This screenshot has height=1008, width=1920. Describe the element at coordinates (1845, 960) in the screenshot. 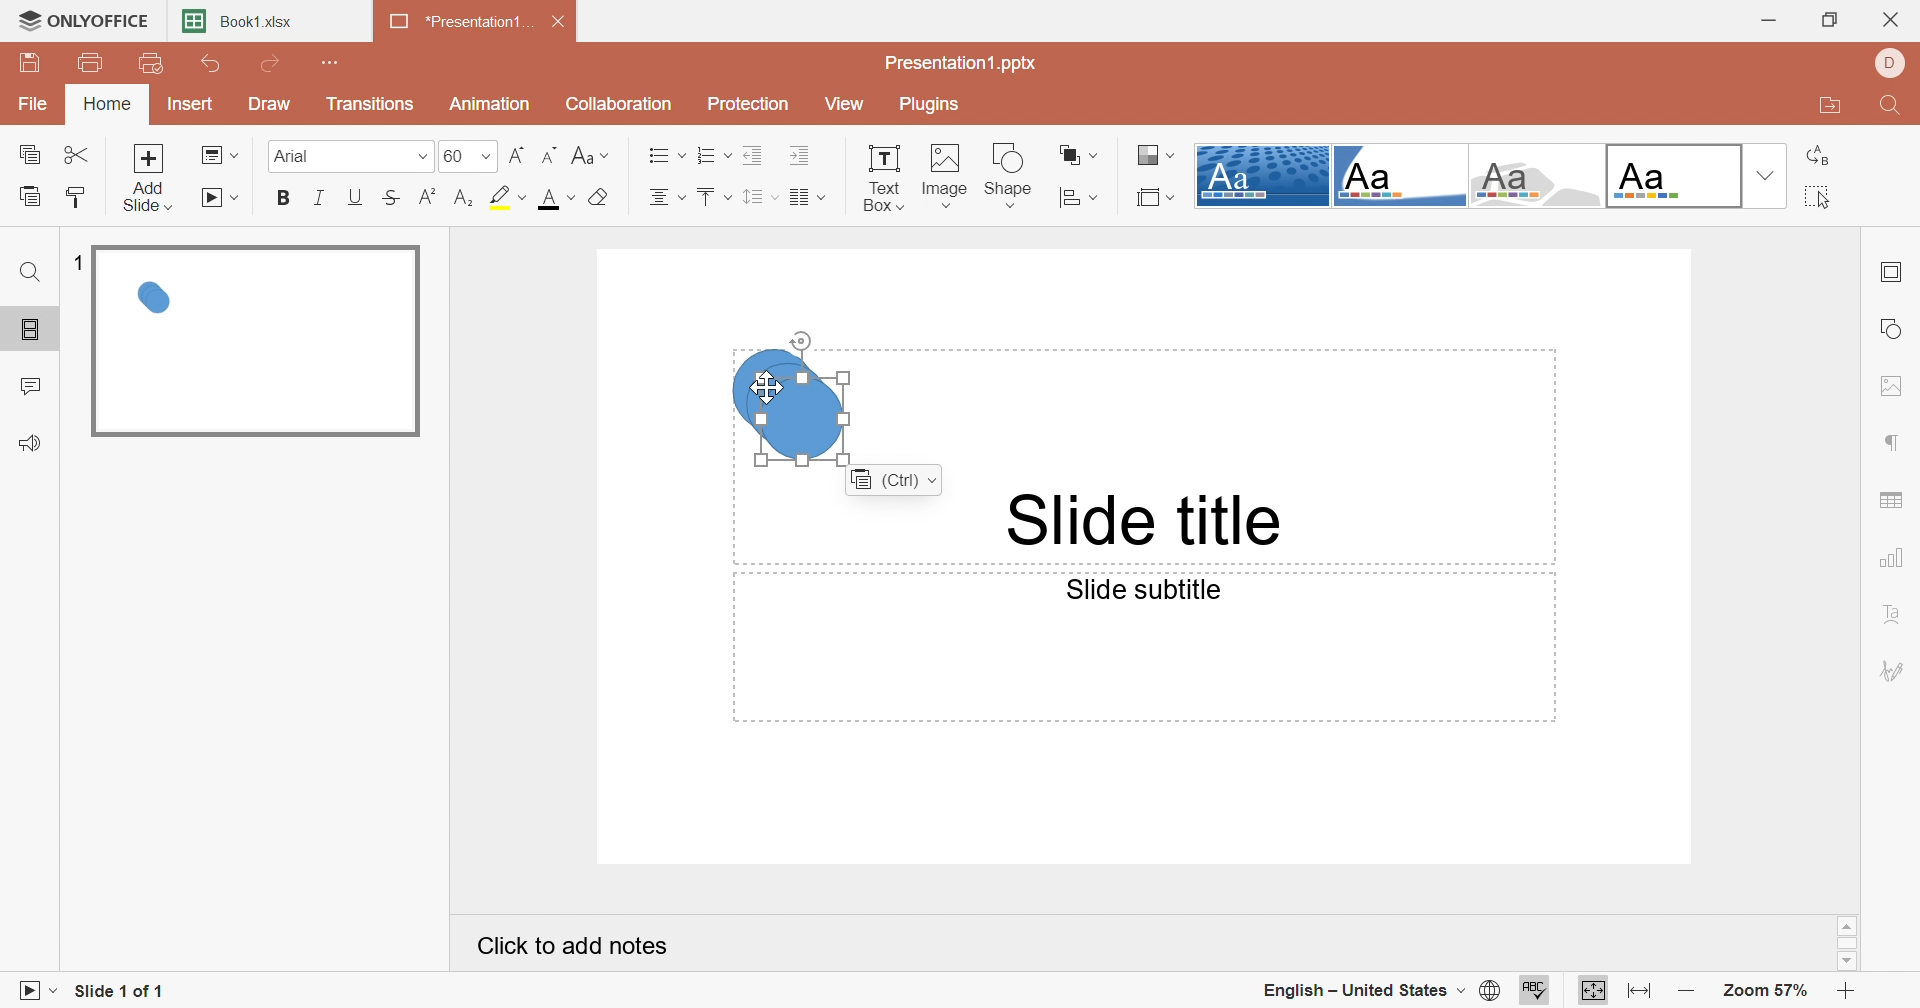

I see `Scroll down` at that location.